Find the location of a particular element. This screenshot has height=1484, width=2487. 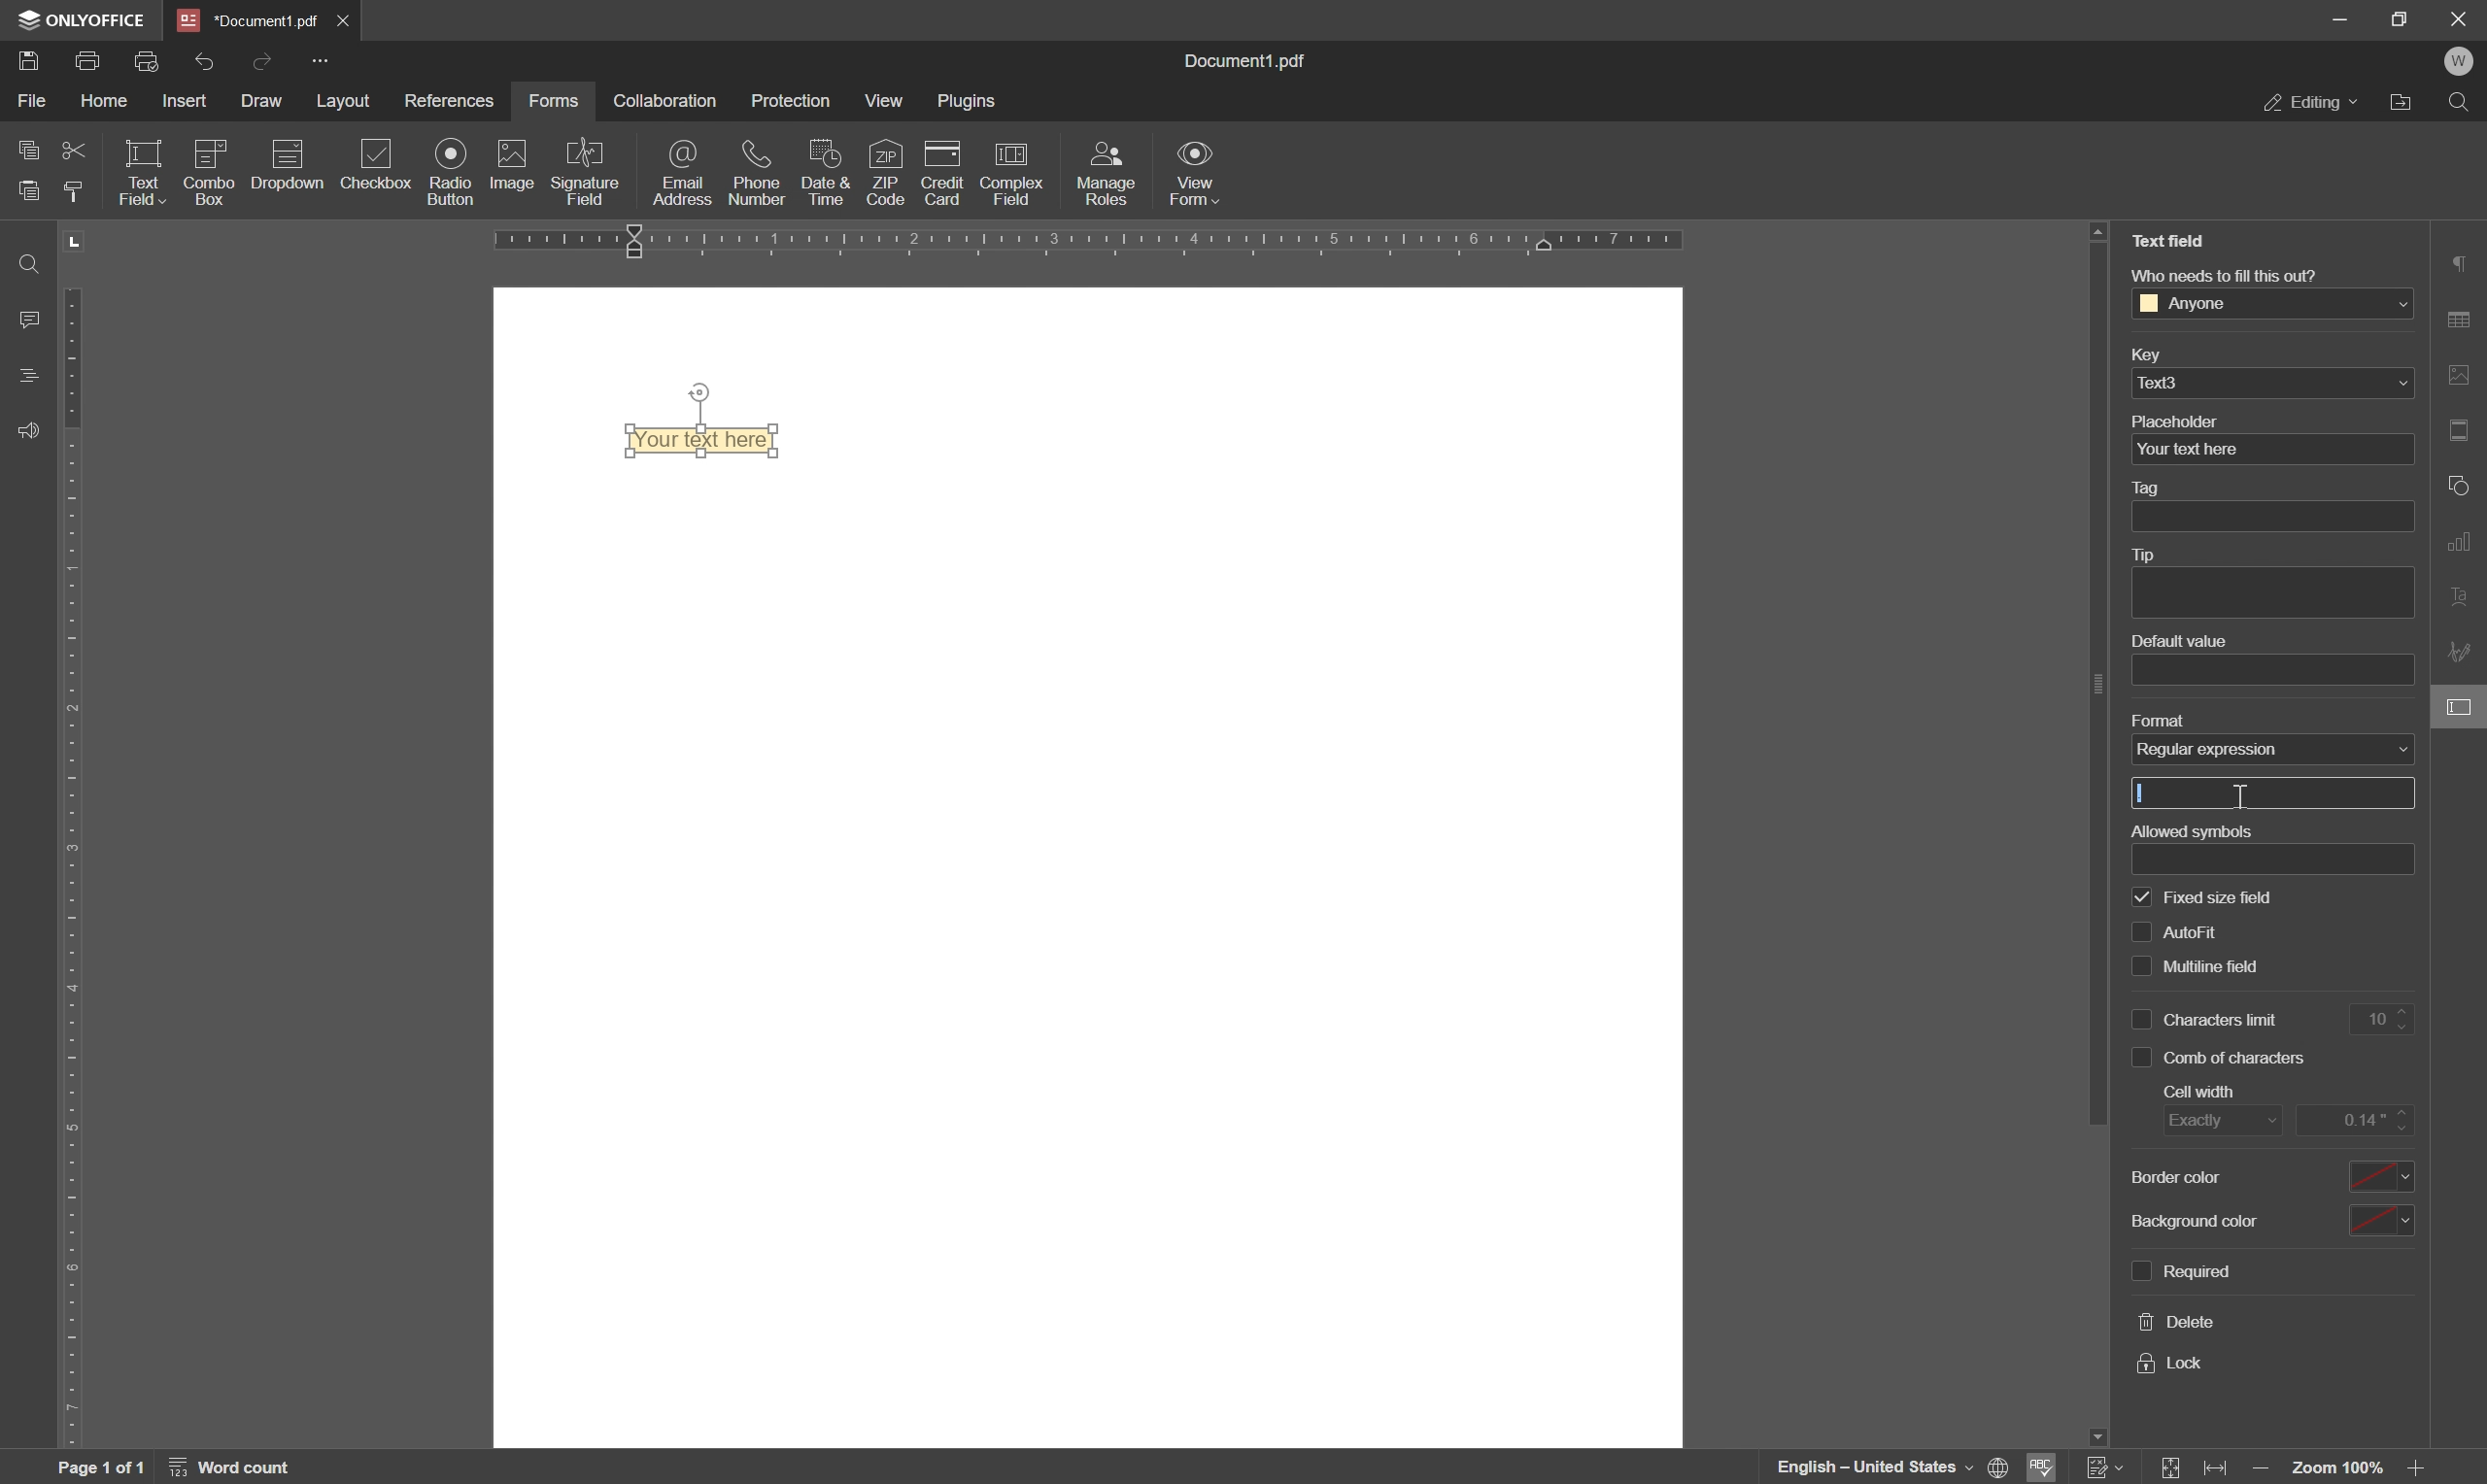

cut is located at coordinates (73, 148).